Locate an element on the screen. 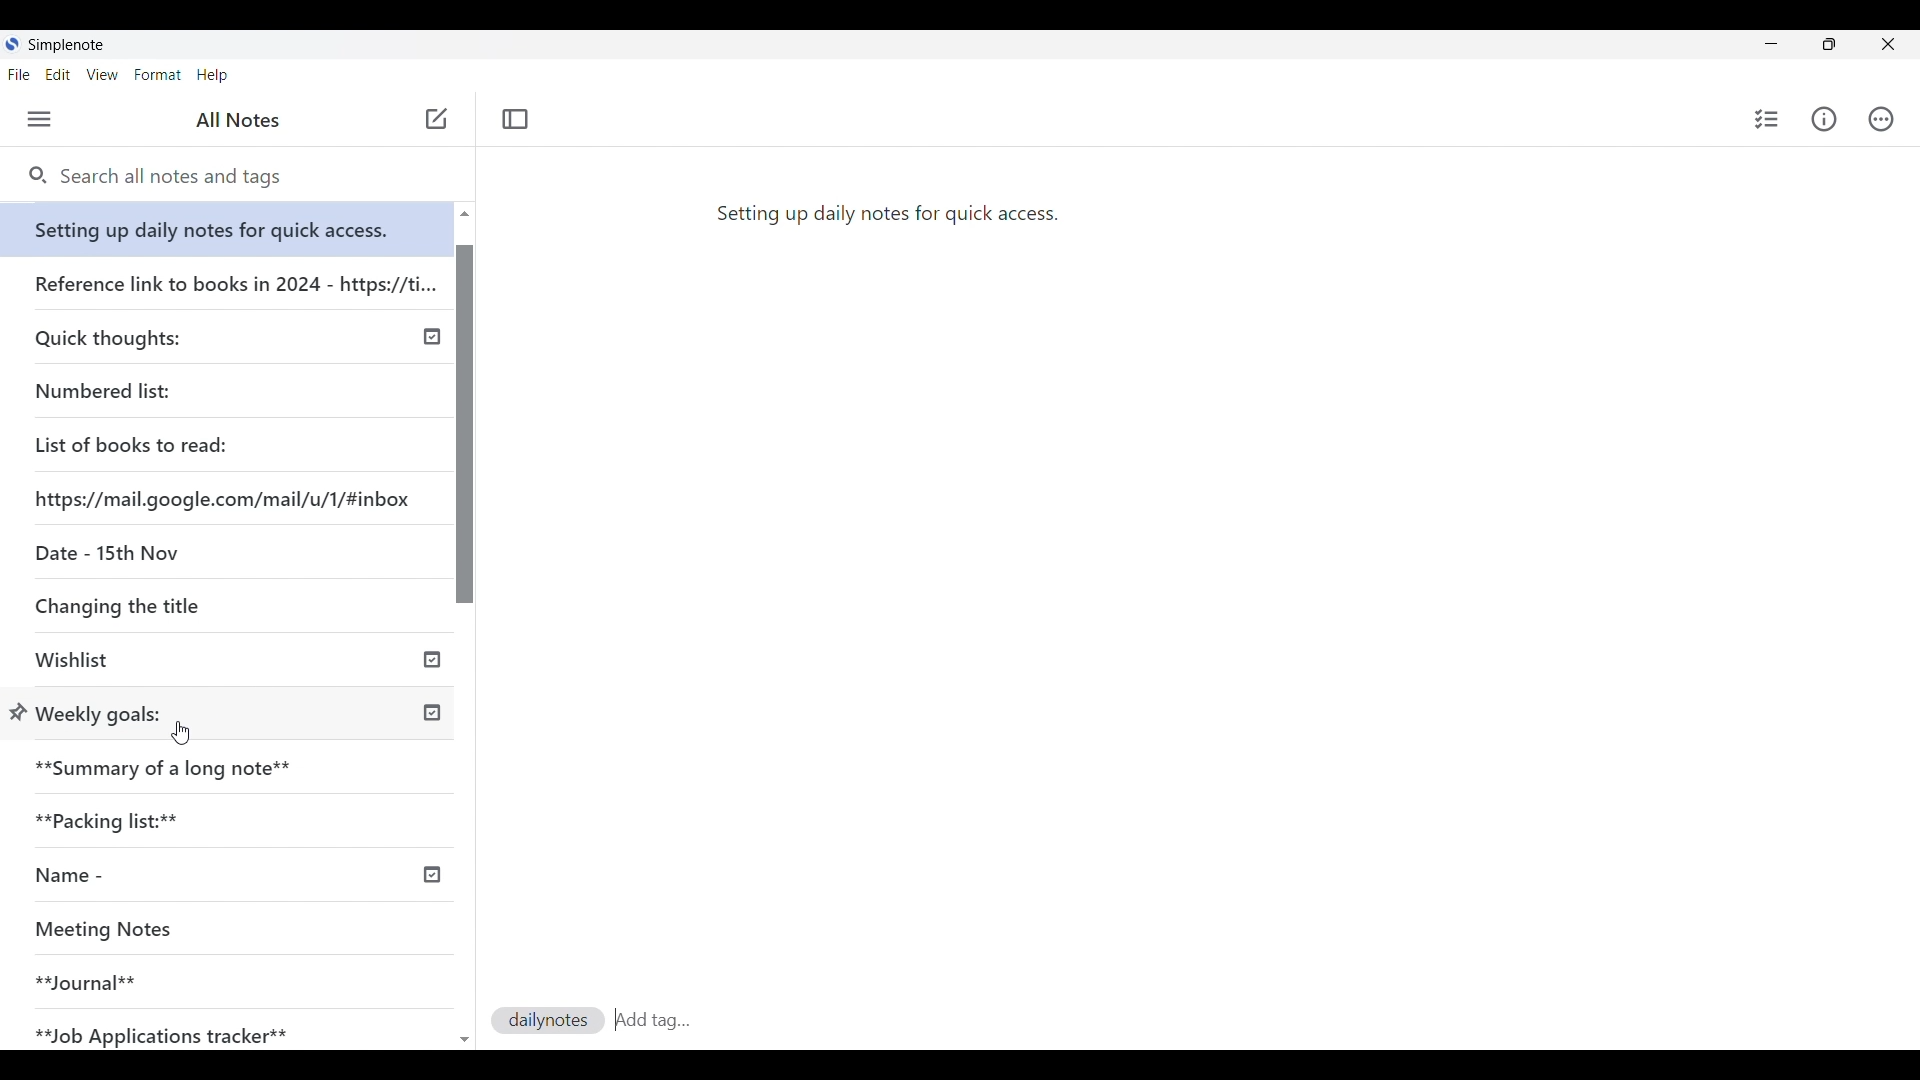  Toggle focus mode is located at coordinates (516, 120).